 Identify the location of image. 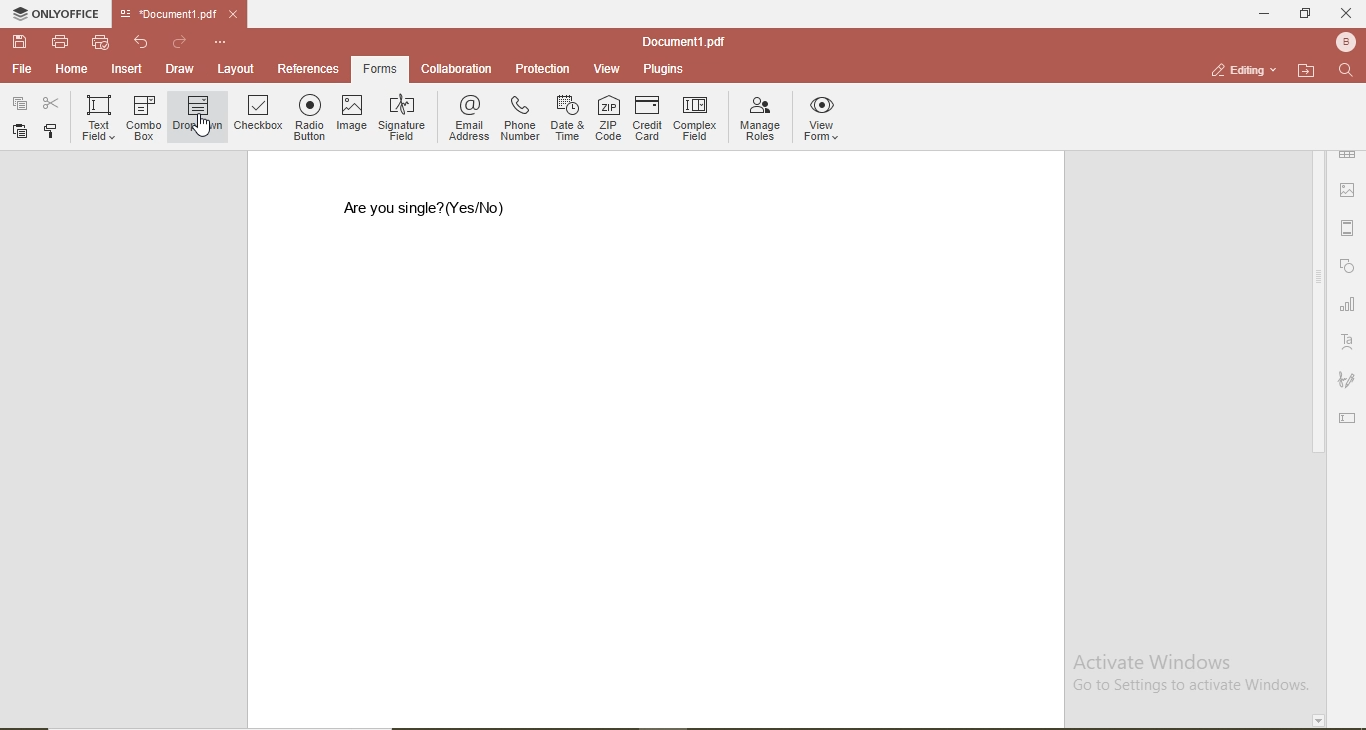
(354, 113).